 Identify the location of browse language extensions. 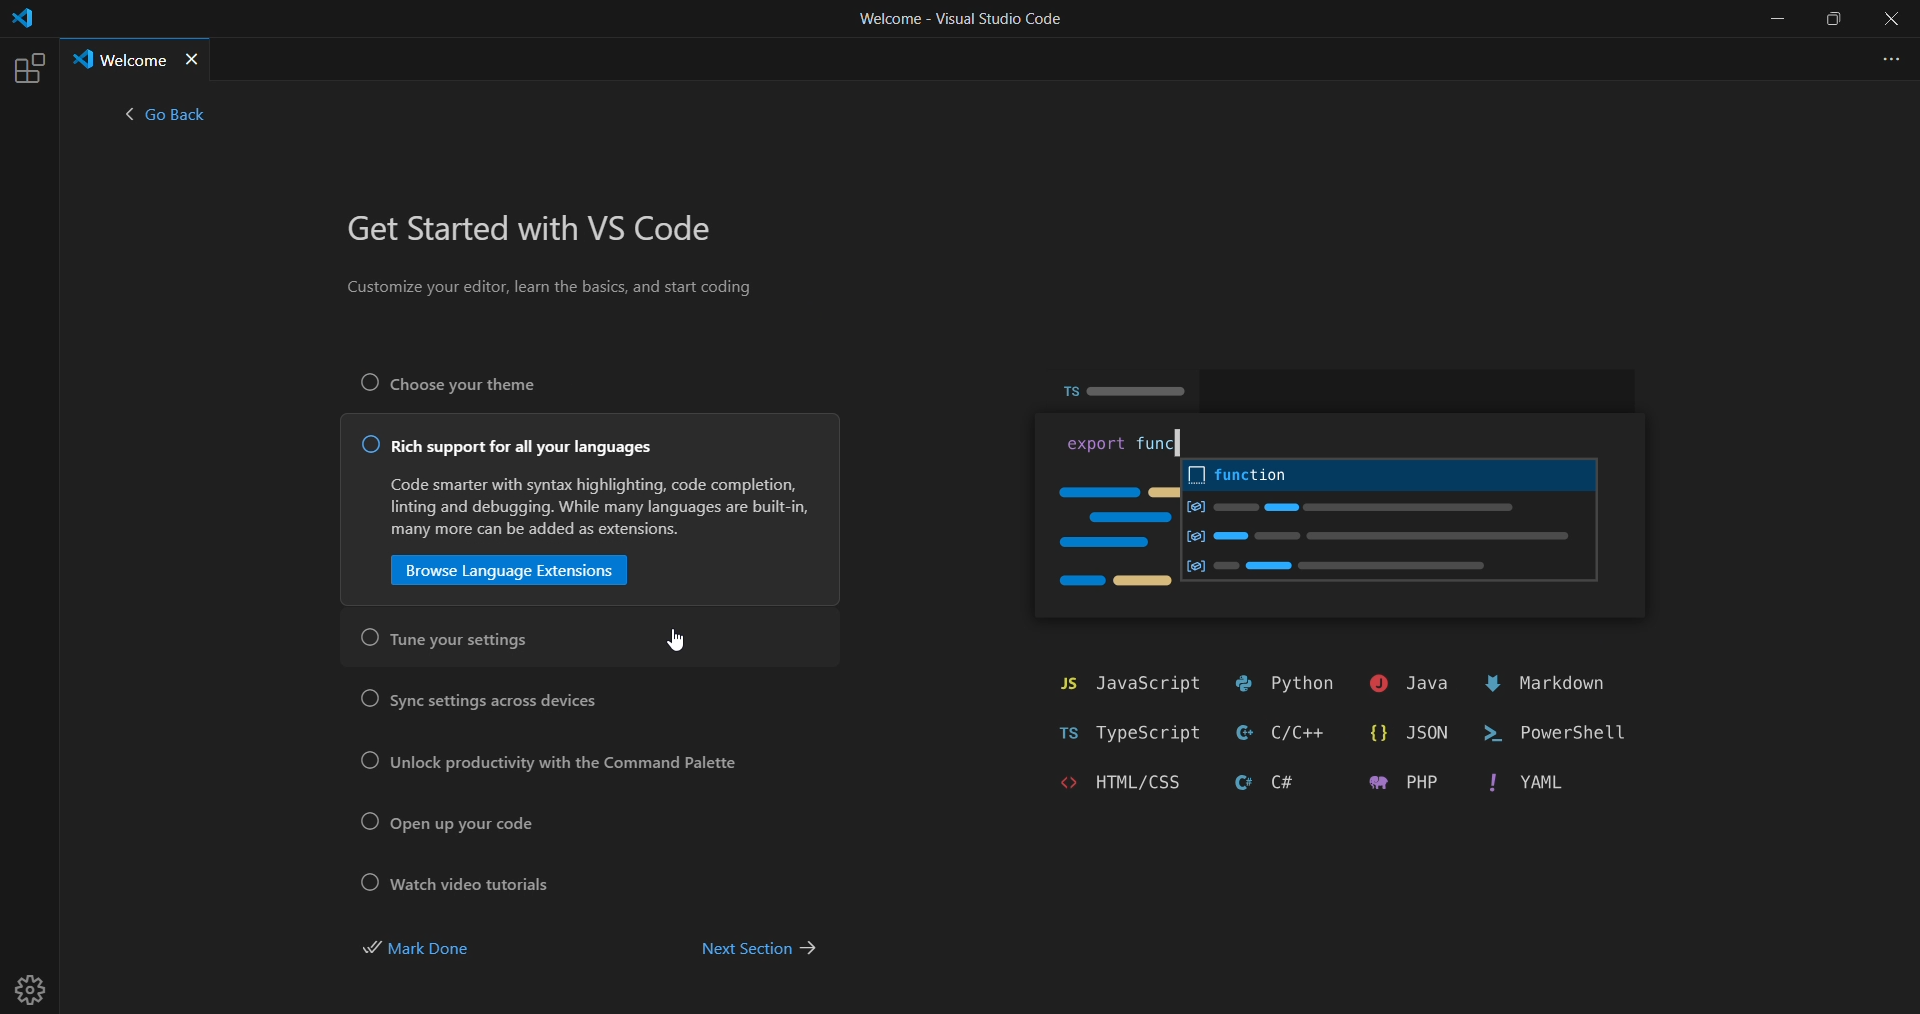
(510, 571).